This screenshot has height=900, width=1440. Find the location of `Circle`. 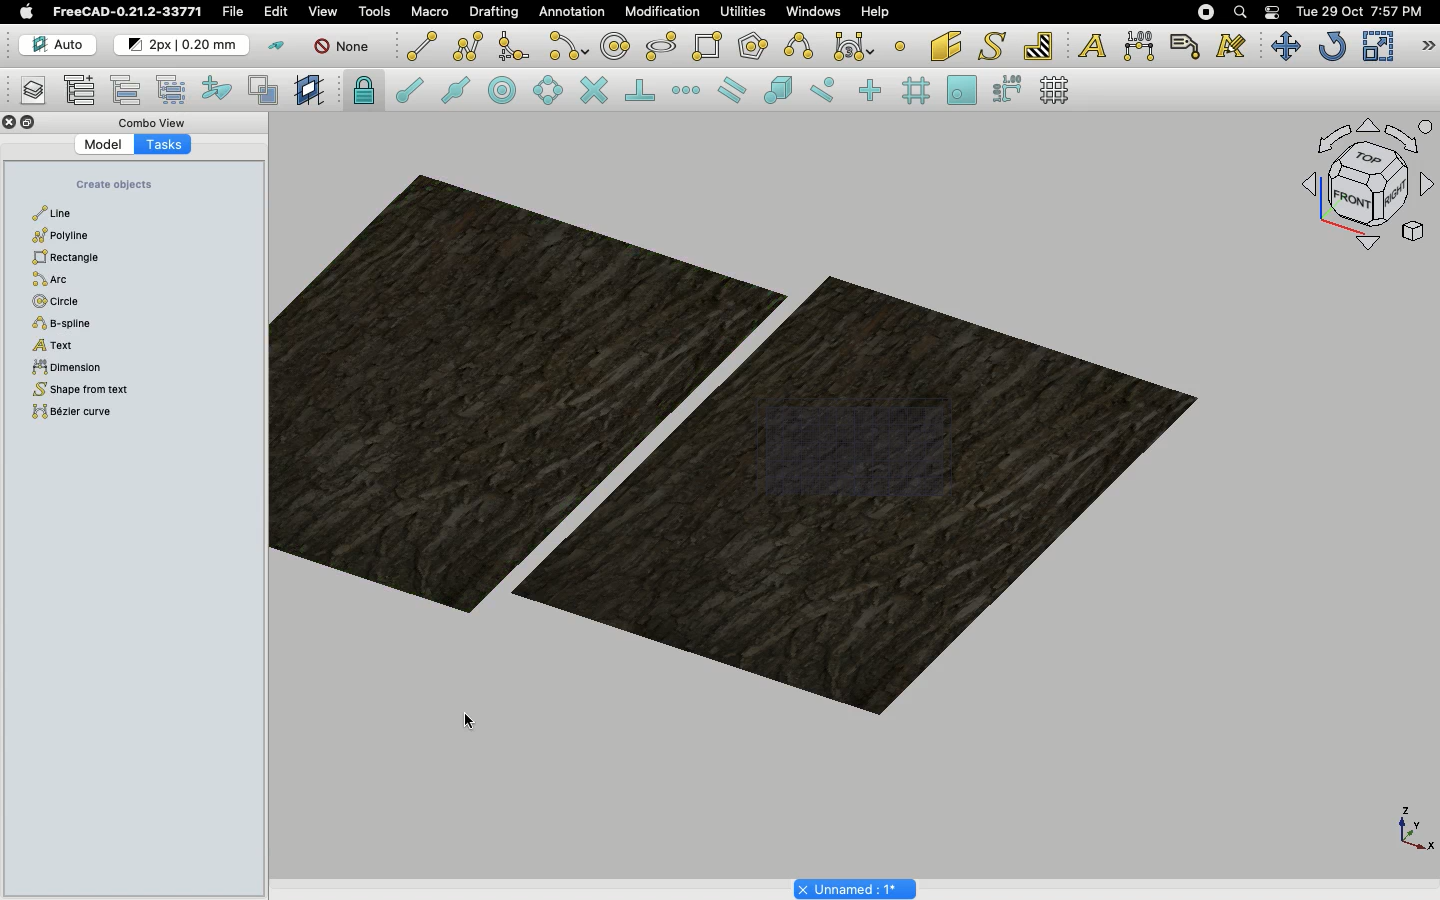

Circle is located at coordinates (616, 49).